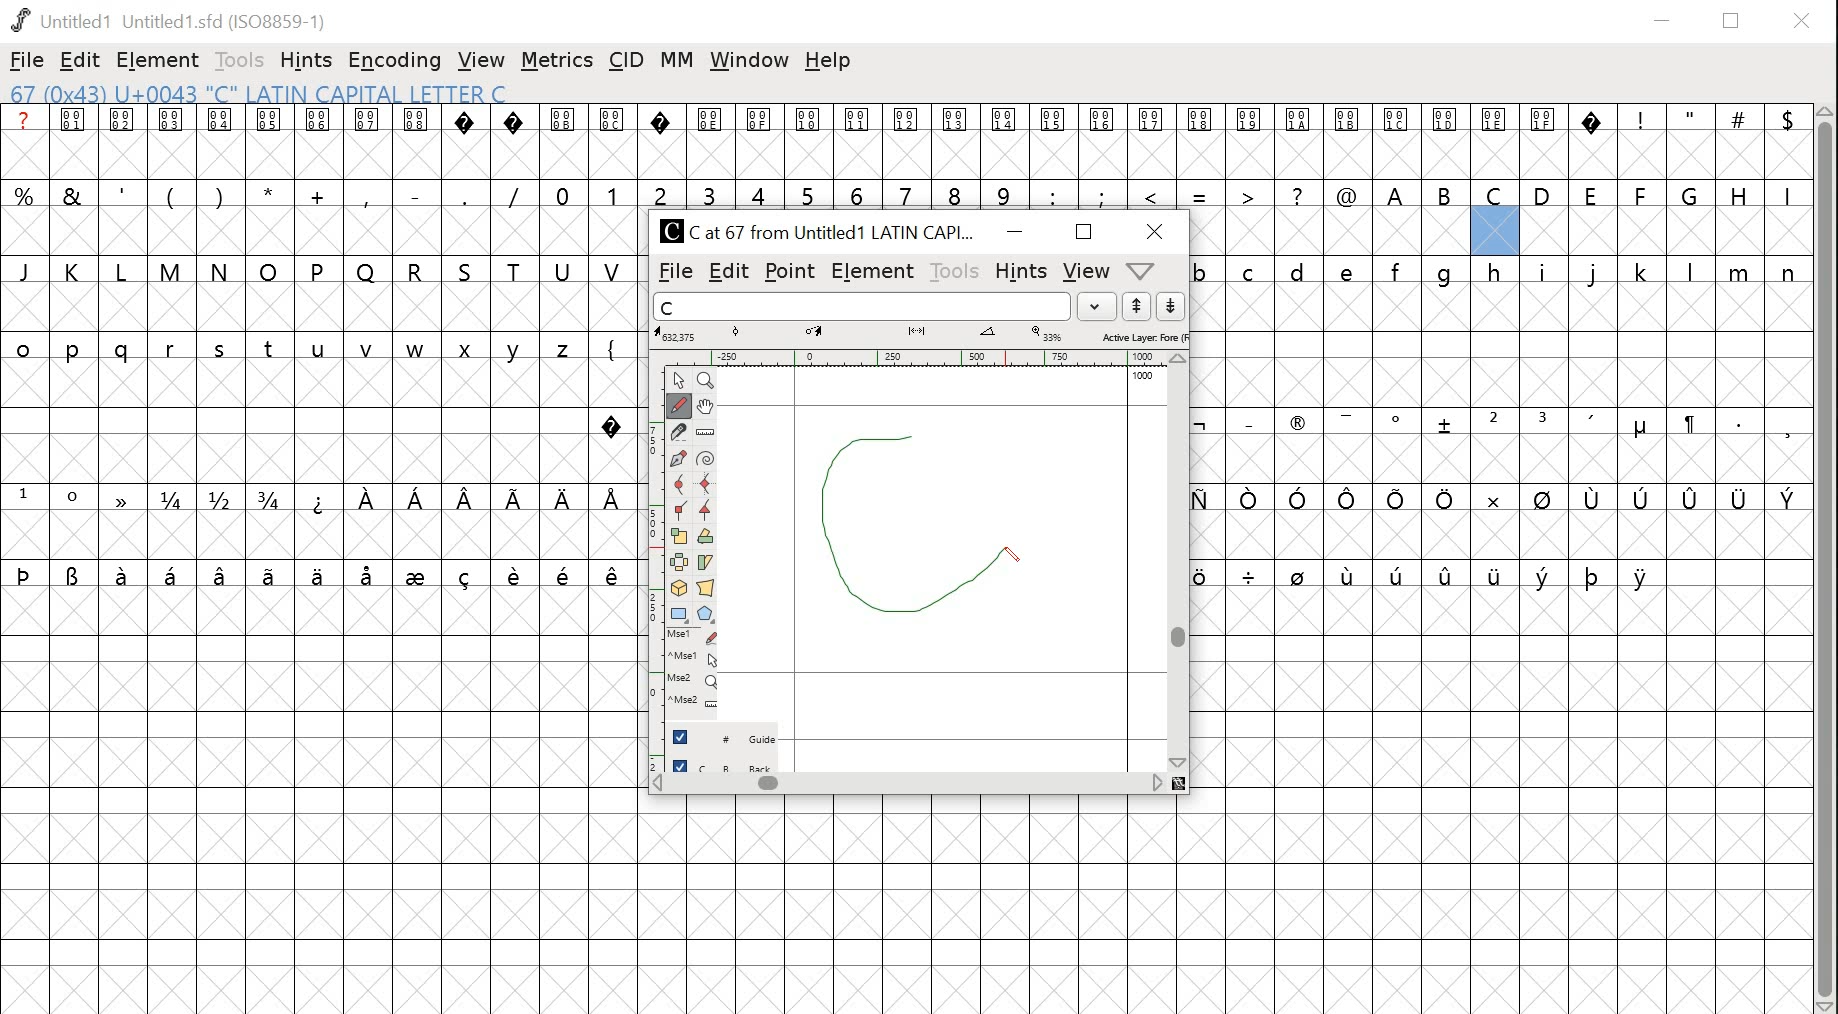 The image size is (1838, 1014). Describe the element at coordinates (1084, 269) in the screenshot. I see `view` at that location.